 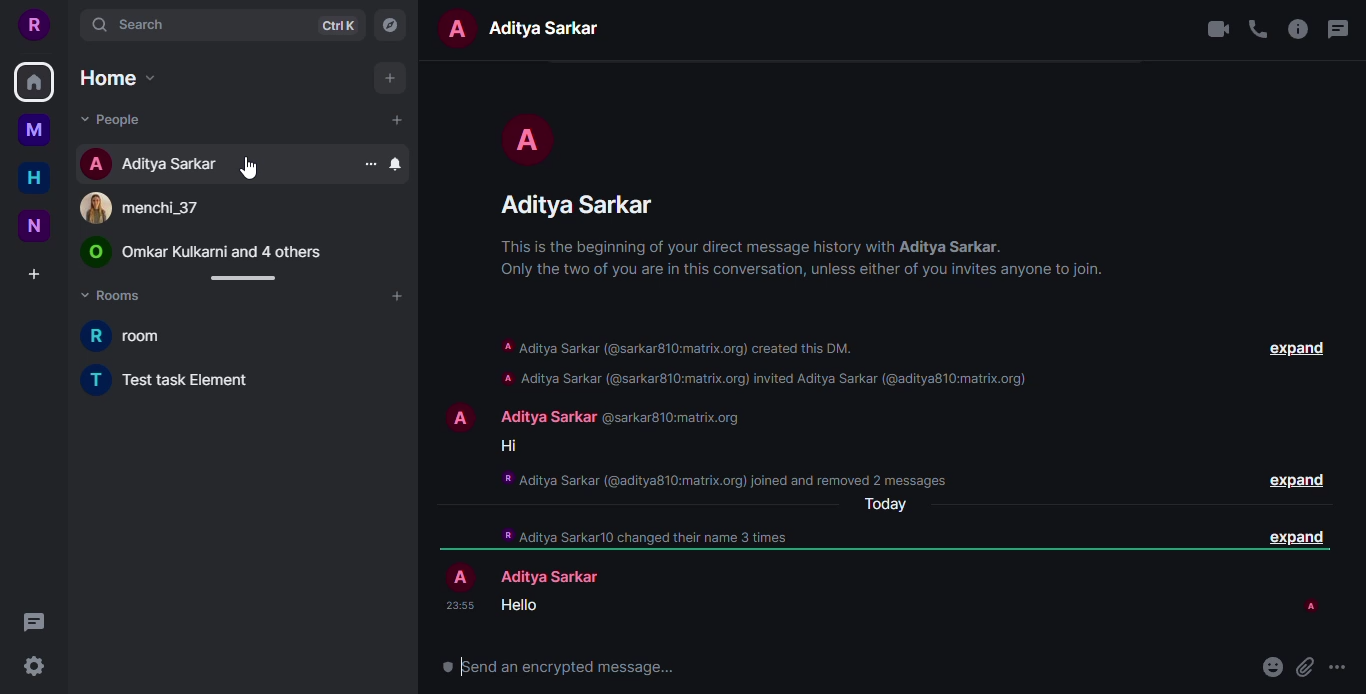 What do you see at coordinates (763, 377) in the screenshot?
I see `Aditya Sarkar (@sarkar810:matrix.org) invited aditya sarkar (@aditya810:matrix.org)` at bounding box center [763, 377].